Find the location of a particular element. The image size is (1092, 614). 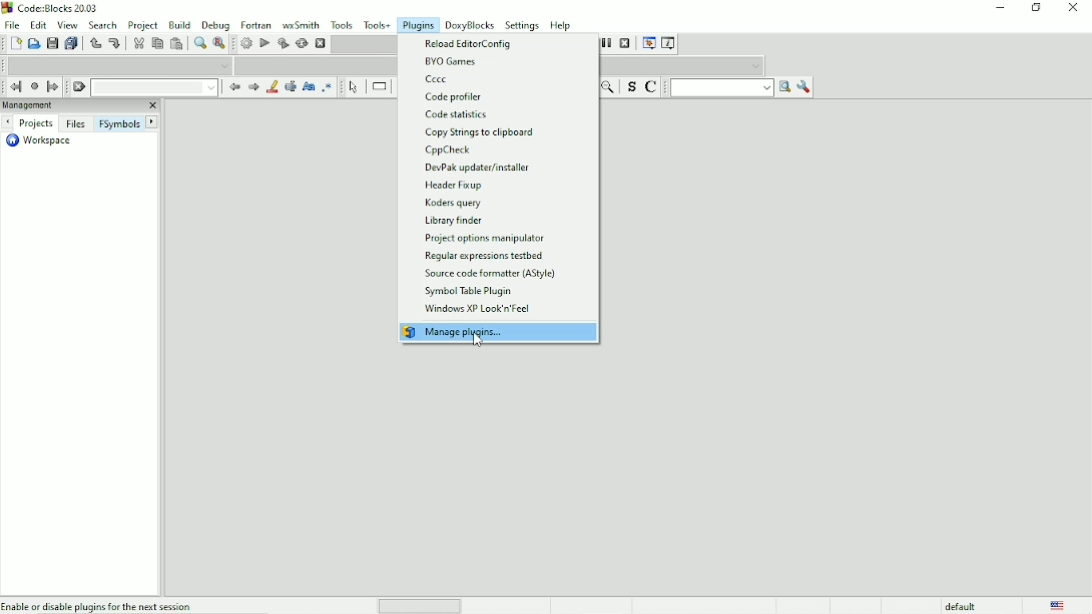

Close is located at coordinates (1074, 8).